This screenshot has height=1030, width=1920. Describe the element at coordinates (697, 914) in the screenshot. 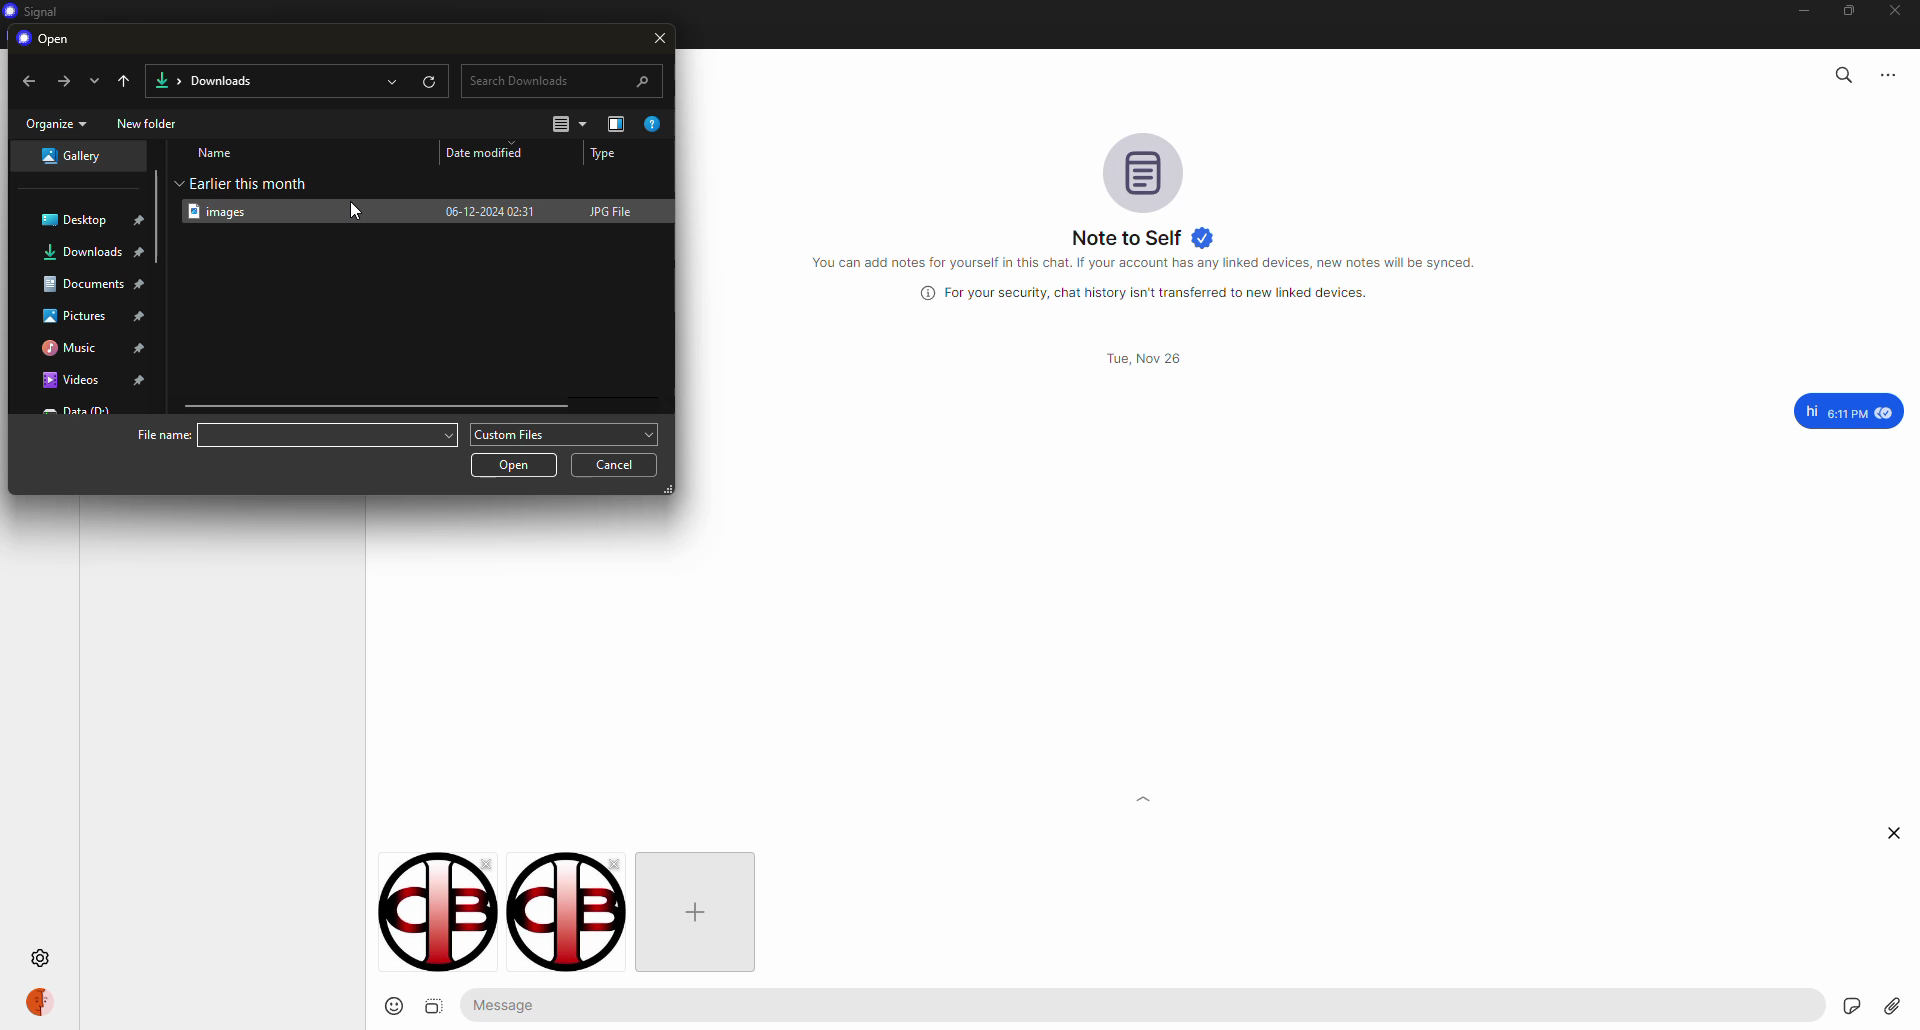

I see `cursor on add` at that location.